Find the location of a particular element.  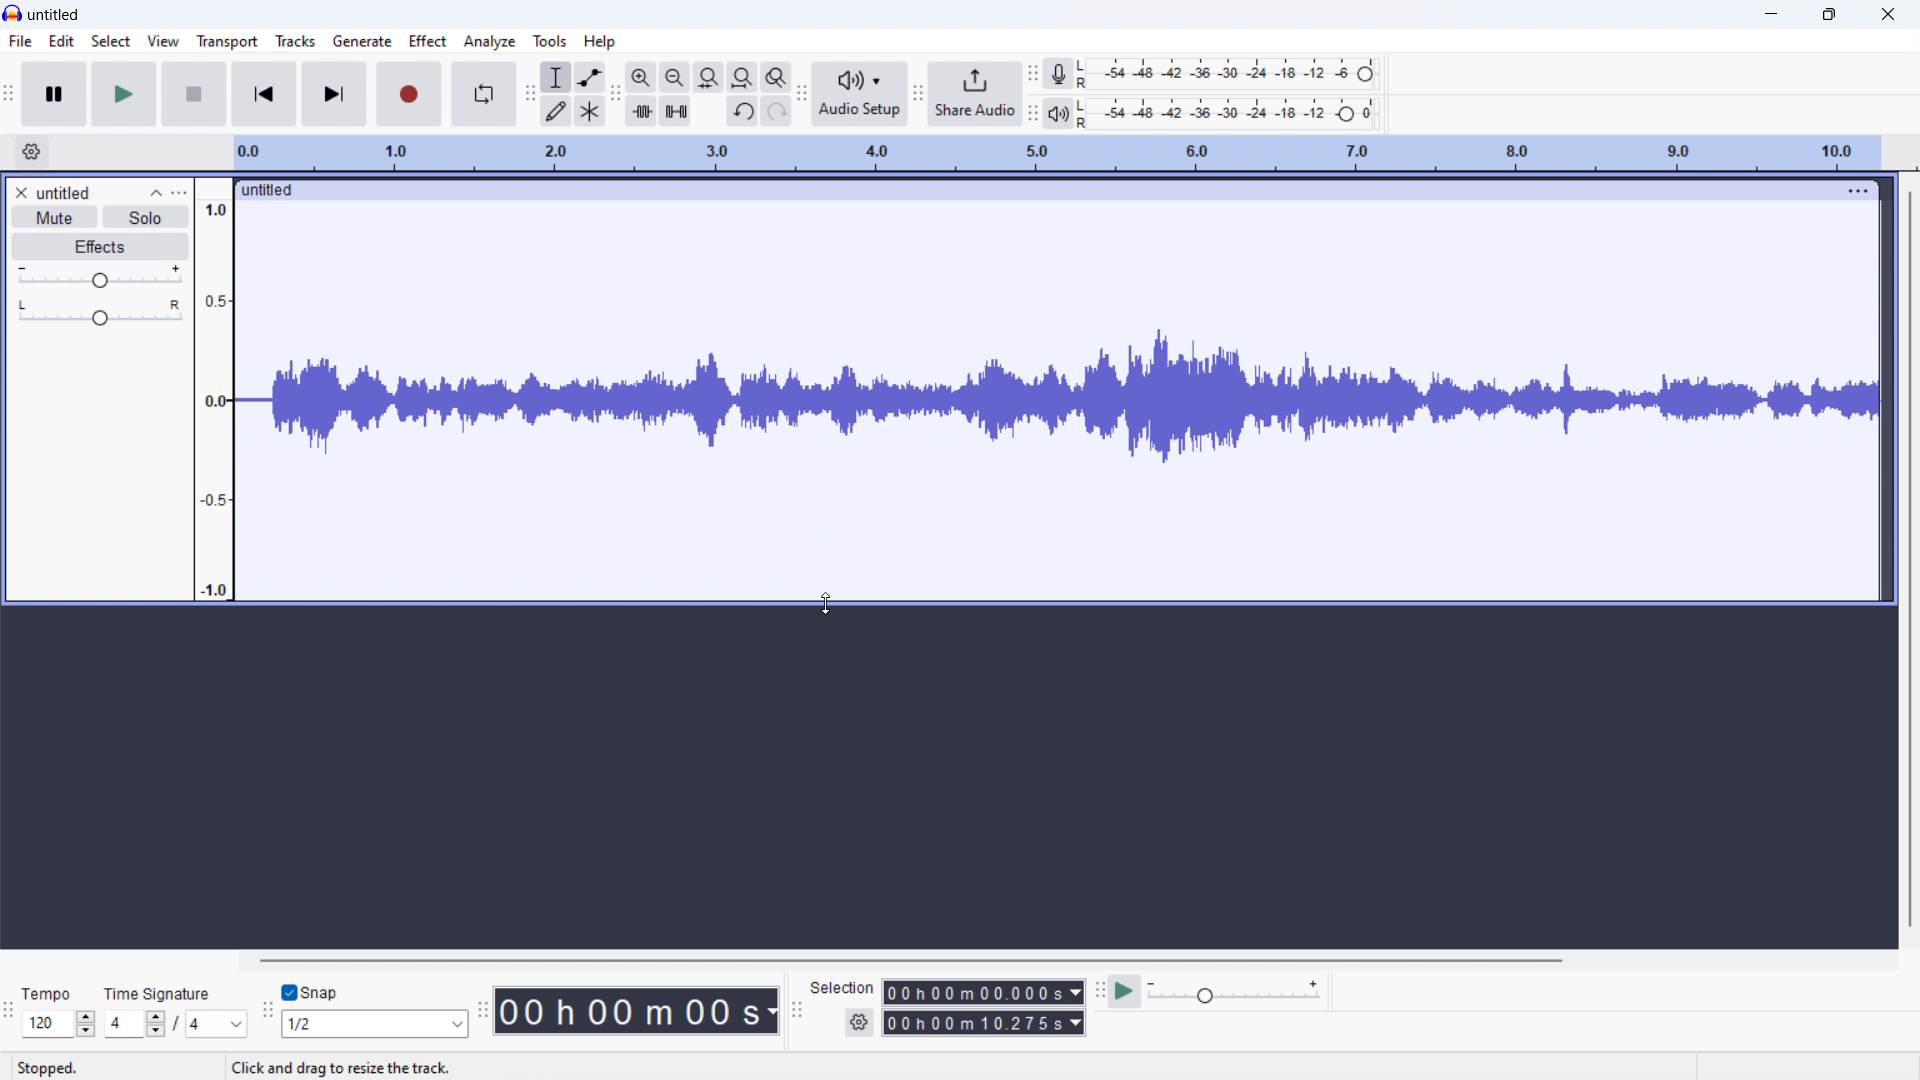

timeline is located at coordinates (1058, 153).